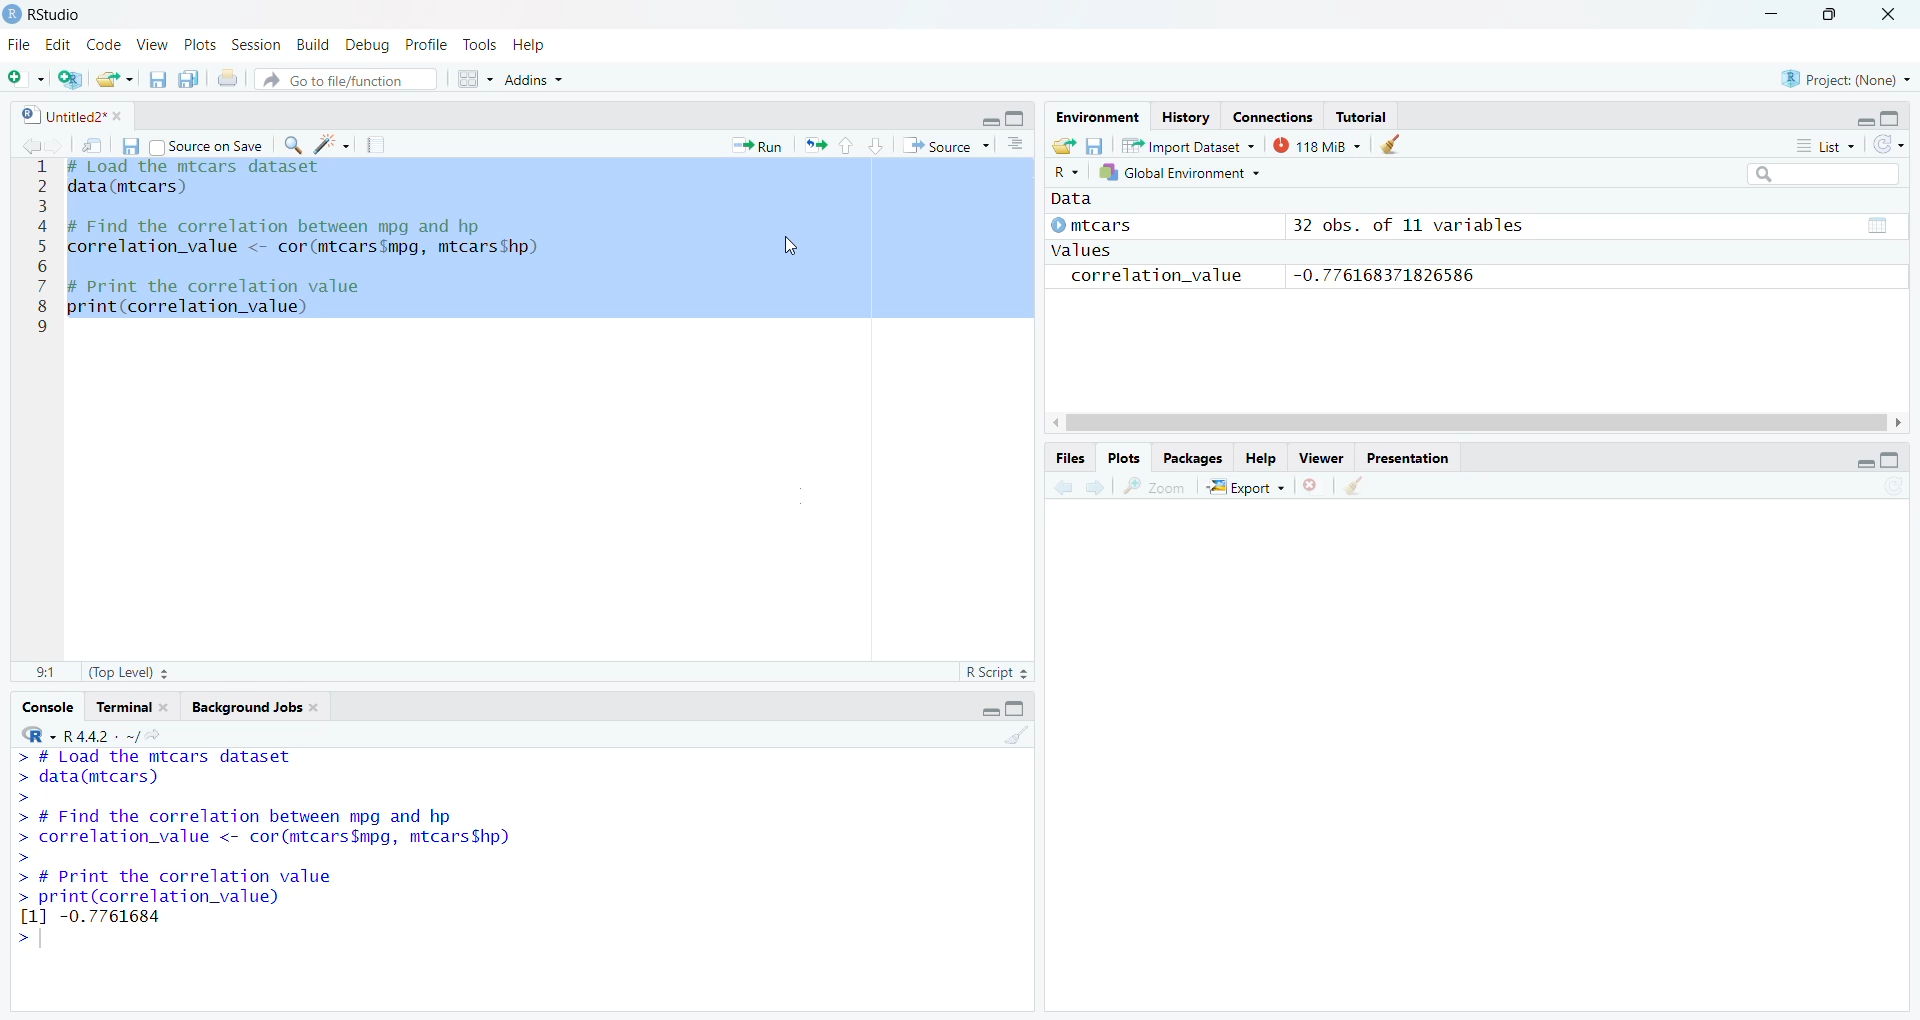  What do you see at coordinates (56, 144) in the screenshot?
I see `Go forward to the next source location (Ctrl + F10)` at bounding box center [56, 144].